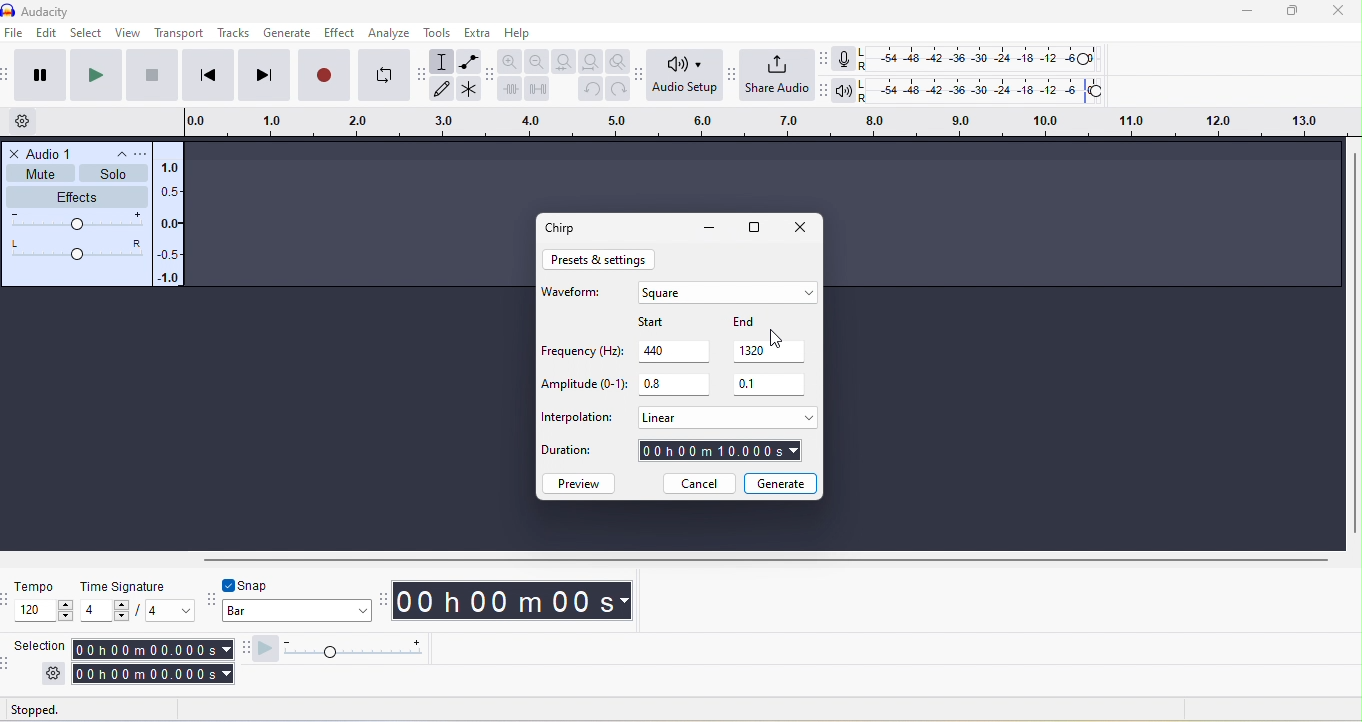 The image size is (1362, 722). What do you see at coordinates (41, 173) in the screenshot?
I see `mute` at bounding box center [41, 173].